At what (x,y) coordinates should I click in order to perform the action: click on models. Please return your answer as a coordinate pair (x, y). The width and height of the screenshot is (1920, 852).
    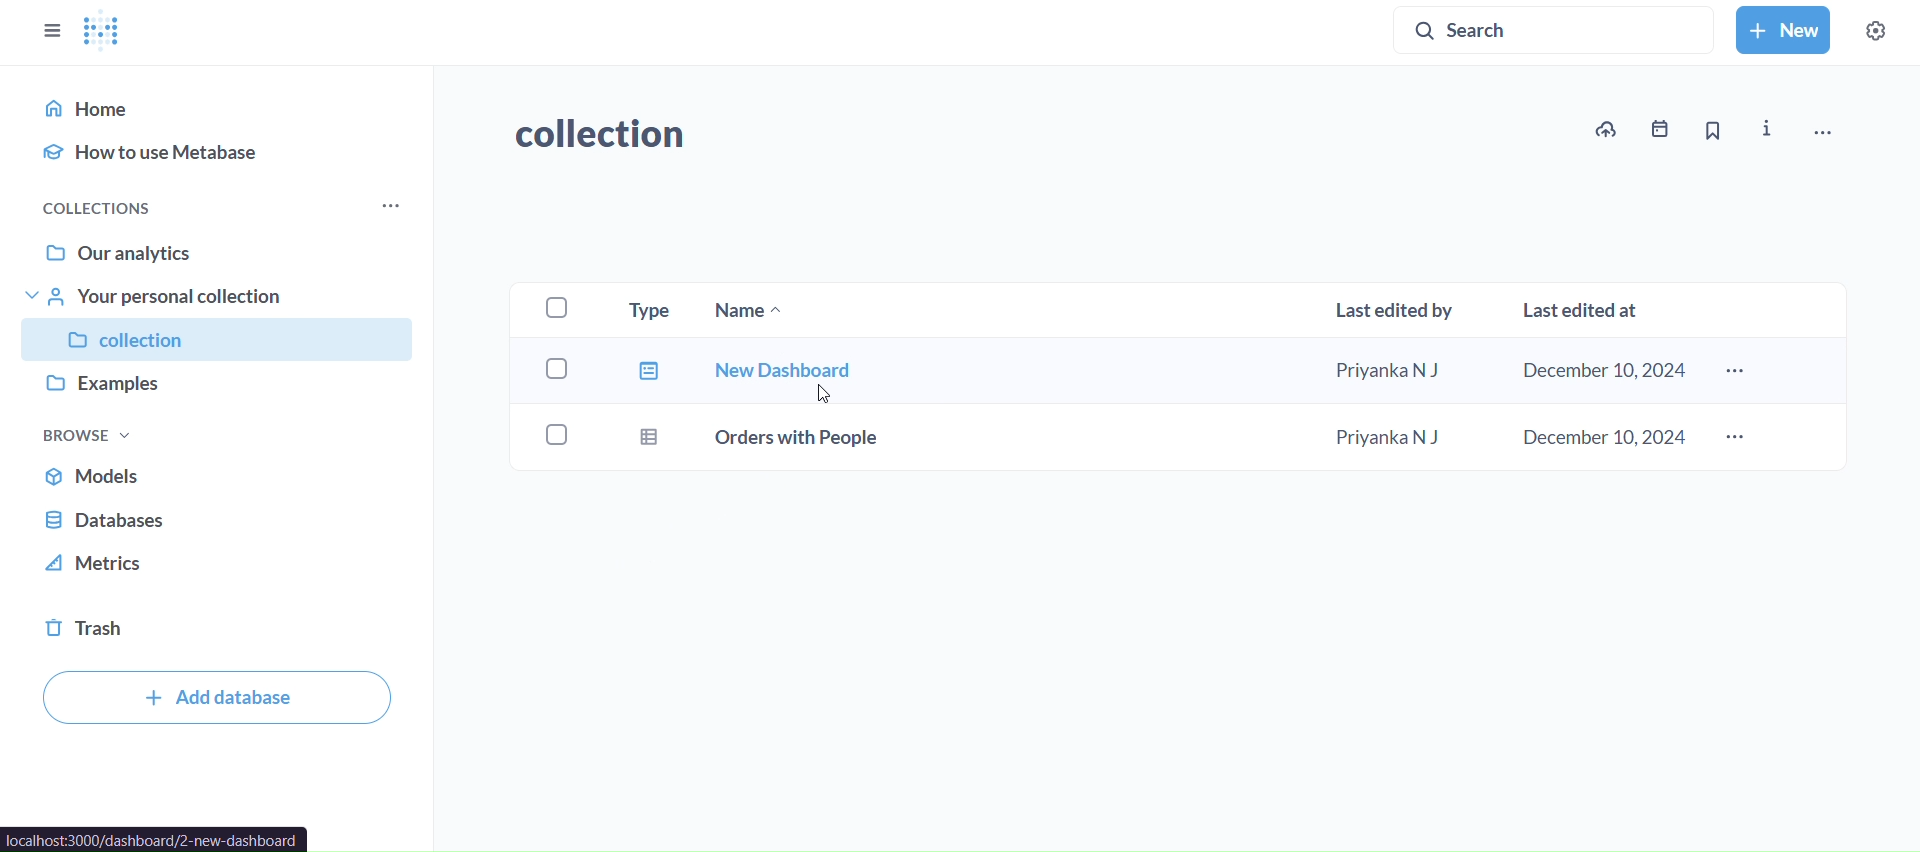
    Looking at the image, I should click on (231, 475).